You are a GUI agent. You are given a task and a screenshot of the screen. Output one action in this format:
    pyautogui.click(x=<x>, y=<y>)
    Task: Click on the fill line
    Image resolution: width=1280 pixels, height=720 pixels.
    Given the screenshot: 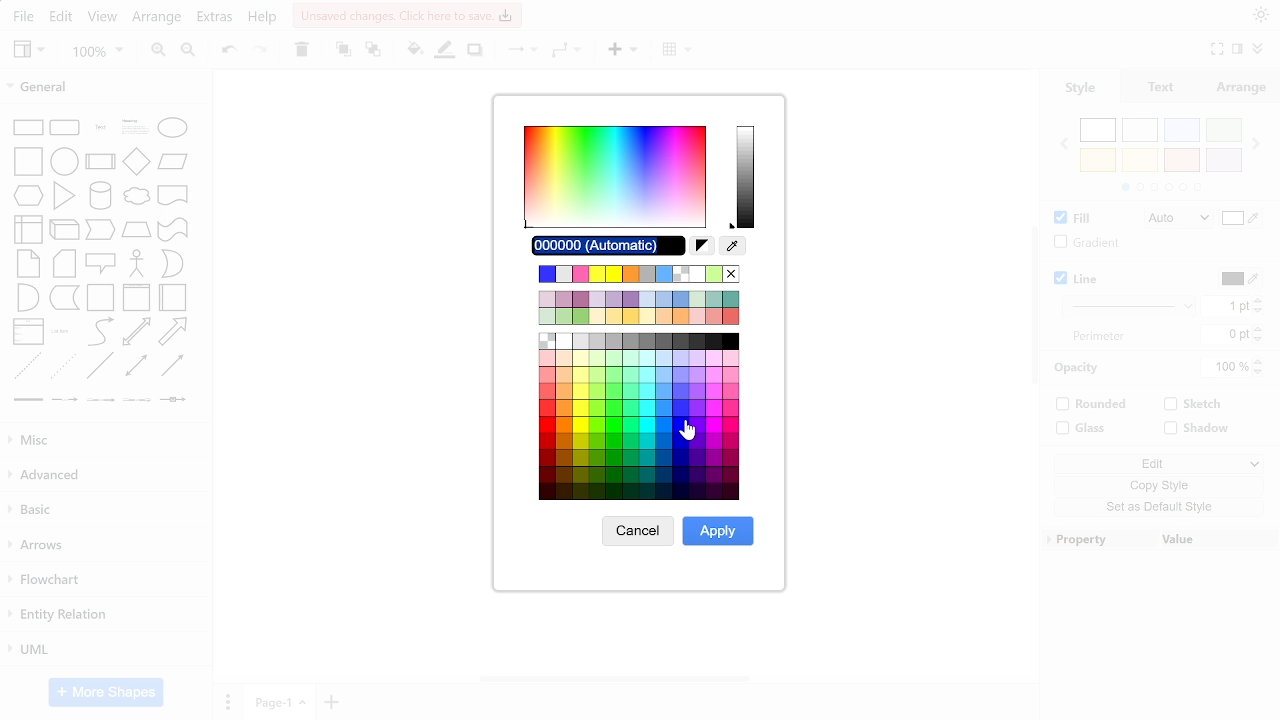 What is the action you would take?
    pyautogui.click(x=446, y=52)
    